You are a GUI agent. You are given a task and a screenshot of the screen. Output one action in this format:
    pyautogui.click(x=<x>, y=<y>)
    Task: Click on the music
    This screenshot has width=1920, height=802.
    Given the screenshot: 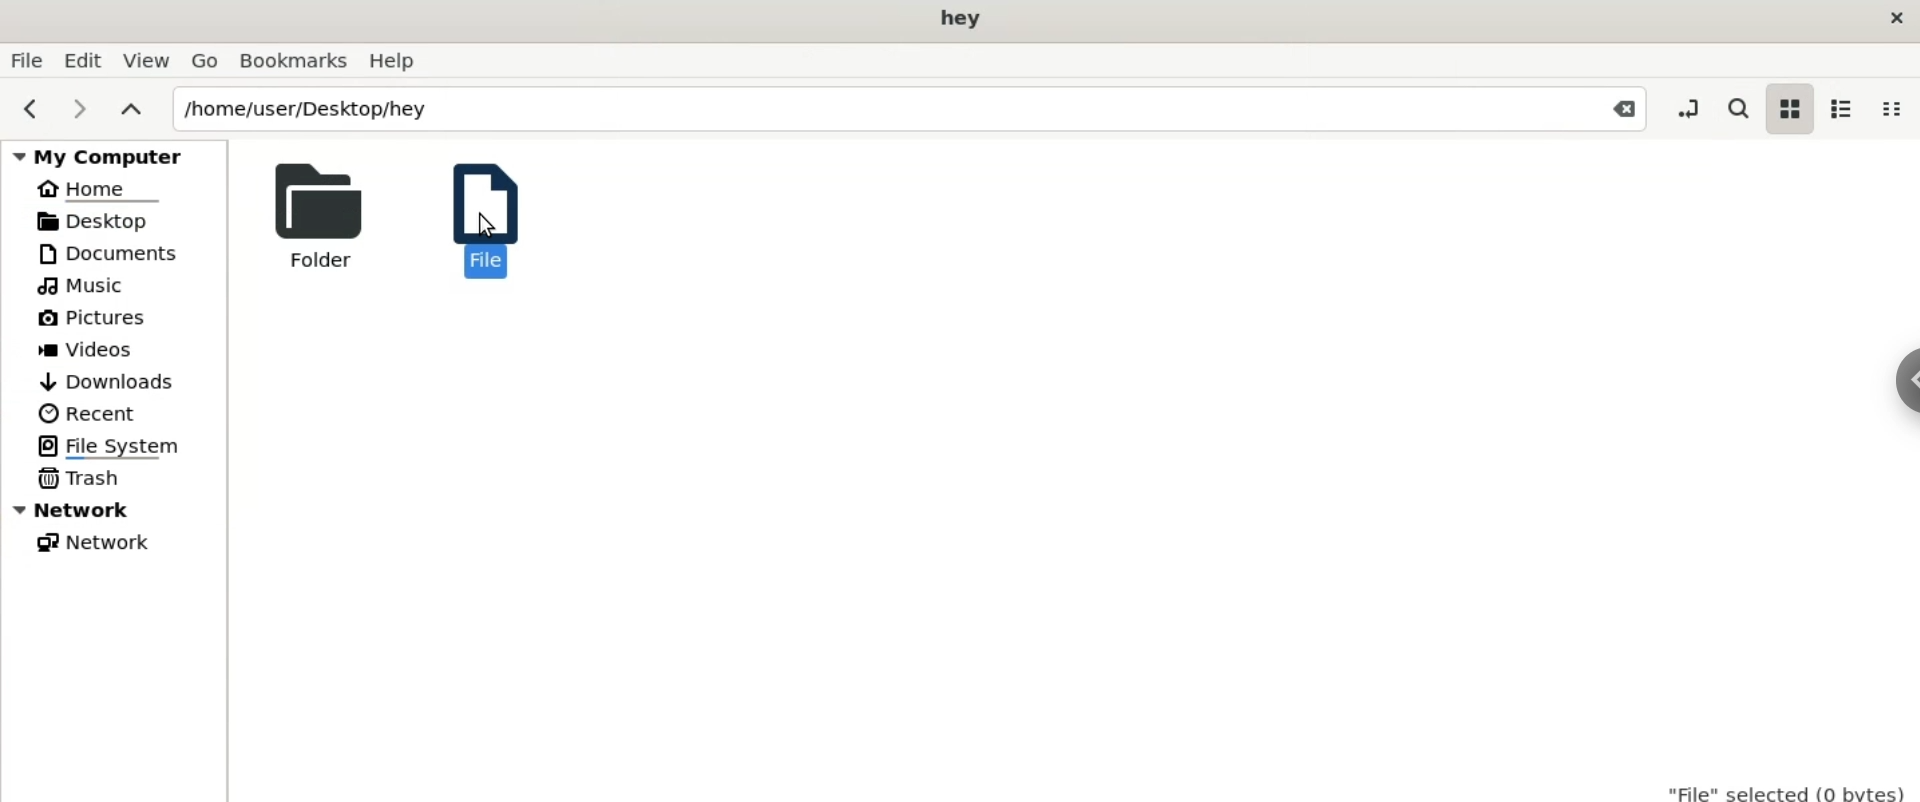 What is the action you would take?
    pyautogui.click(x=85, y=285)
    